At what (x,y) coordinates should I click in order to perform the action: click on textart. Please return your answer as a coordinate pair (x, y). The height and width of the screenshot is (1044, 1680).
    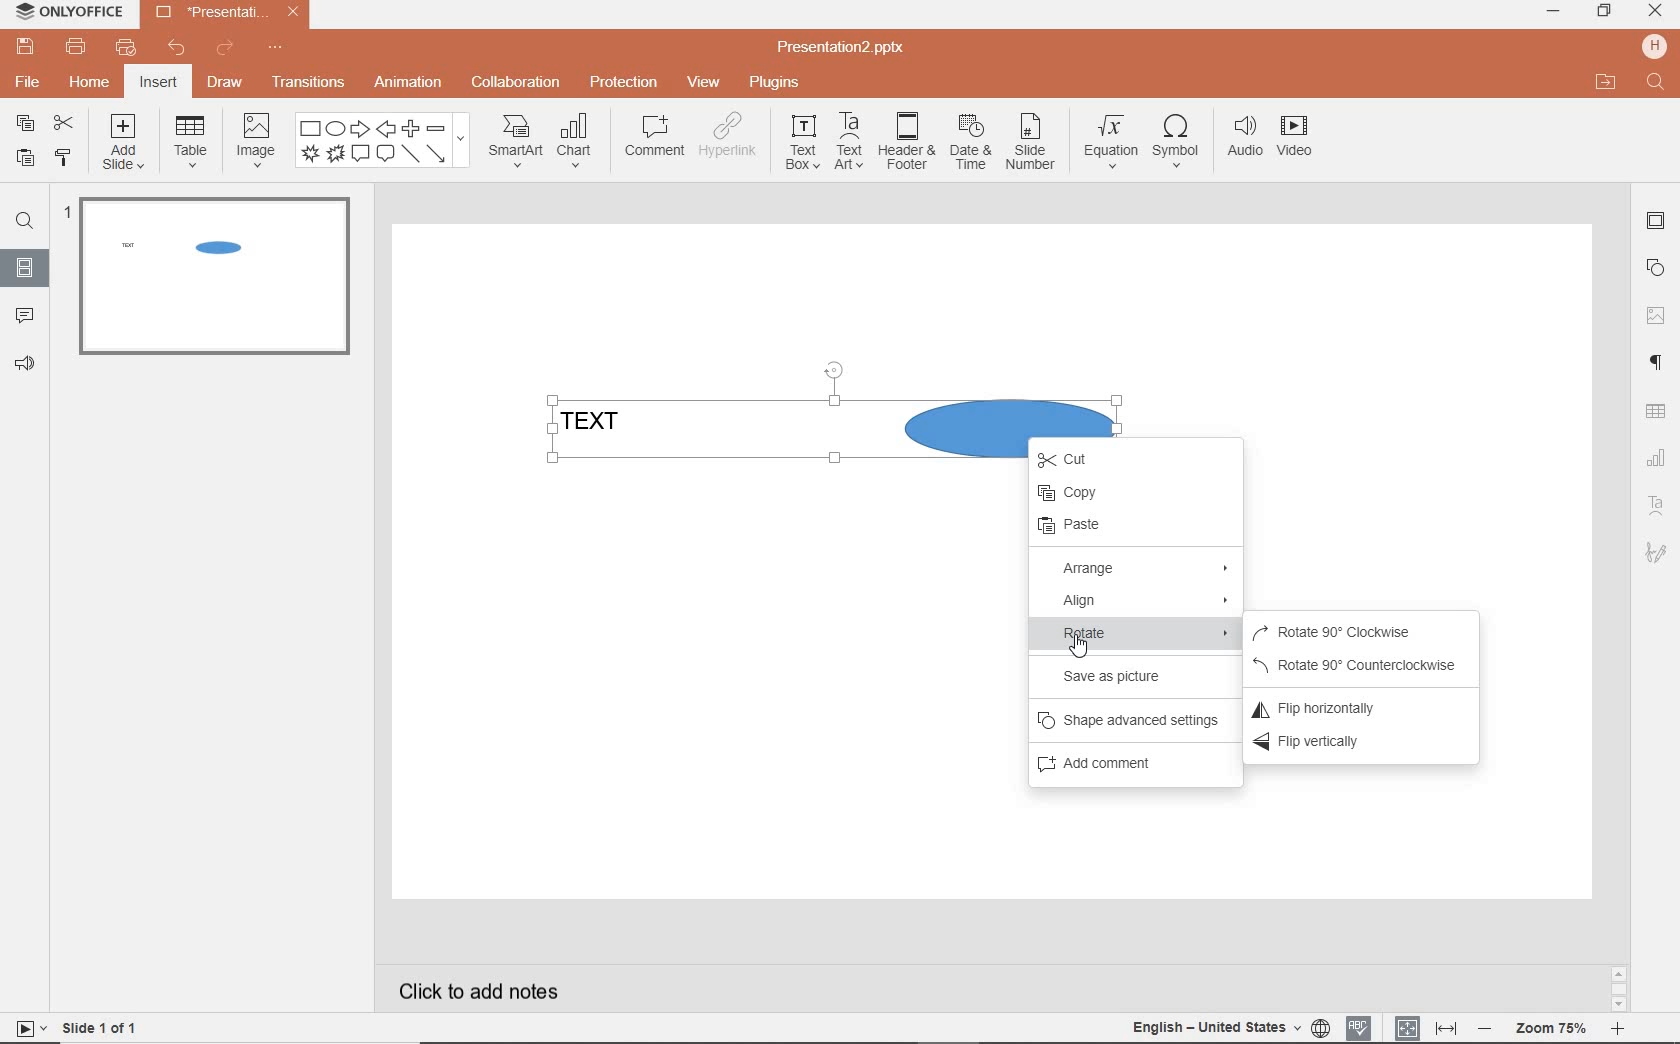
    Looking at the image, I should click on (847, 140).